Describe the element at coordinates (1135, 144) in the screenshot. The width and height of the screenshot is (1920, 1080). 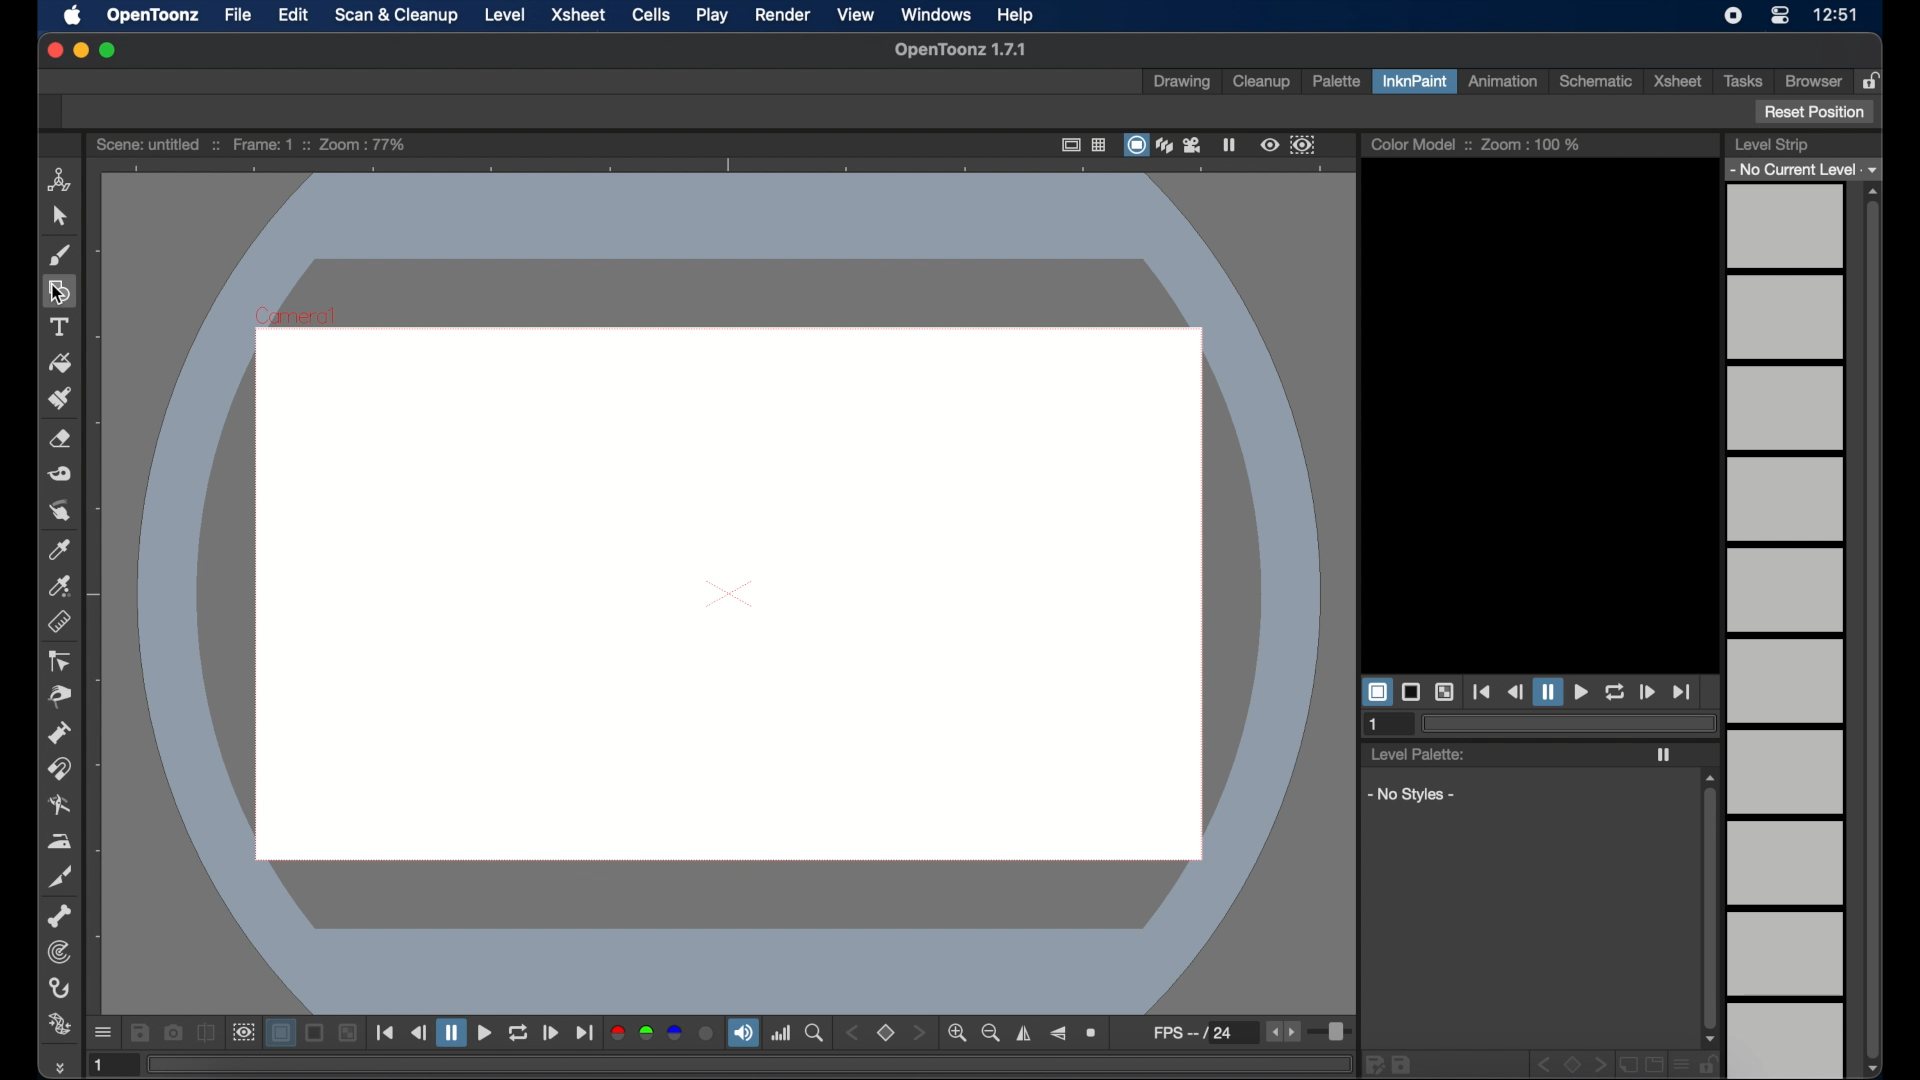
I see `camera stand view` at that location.